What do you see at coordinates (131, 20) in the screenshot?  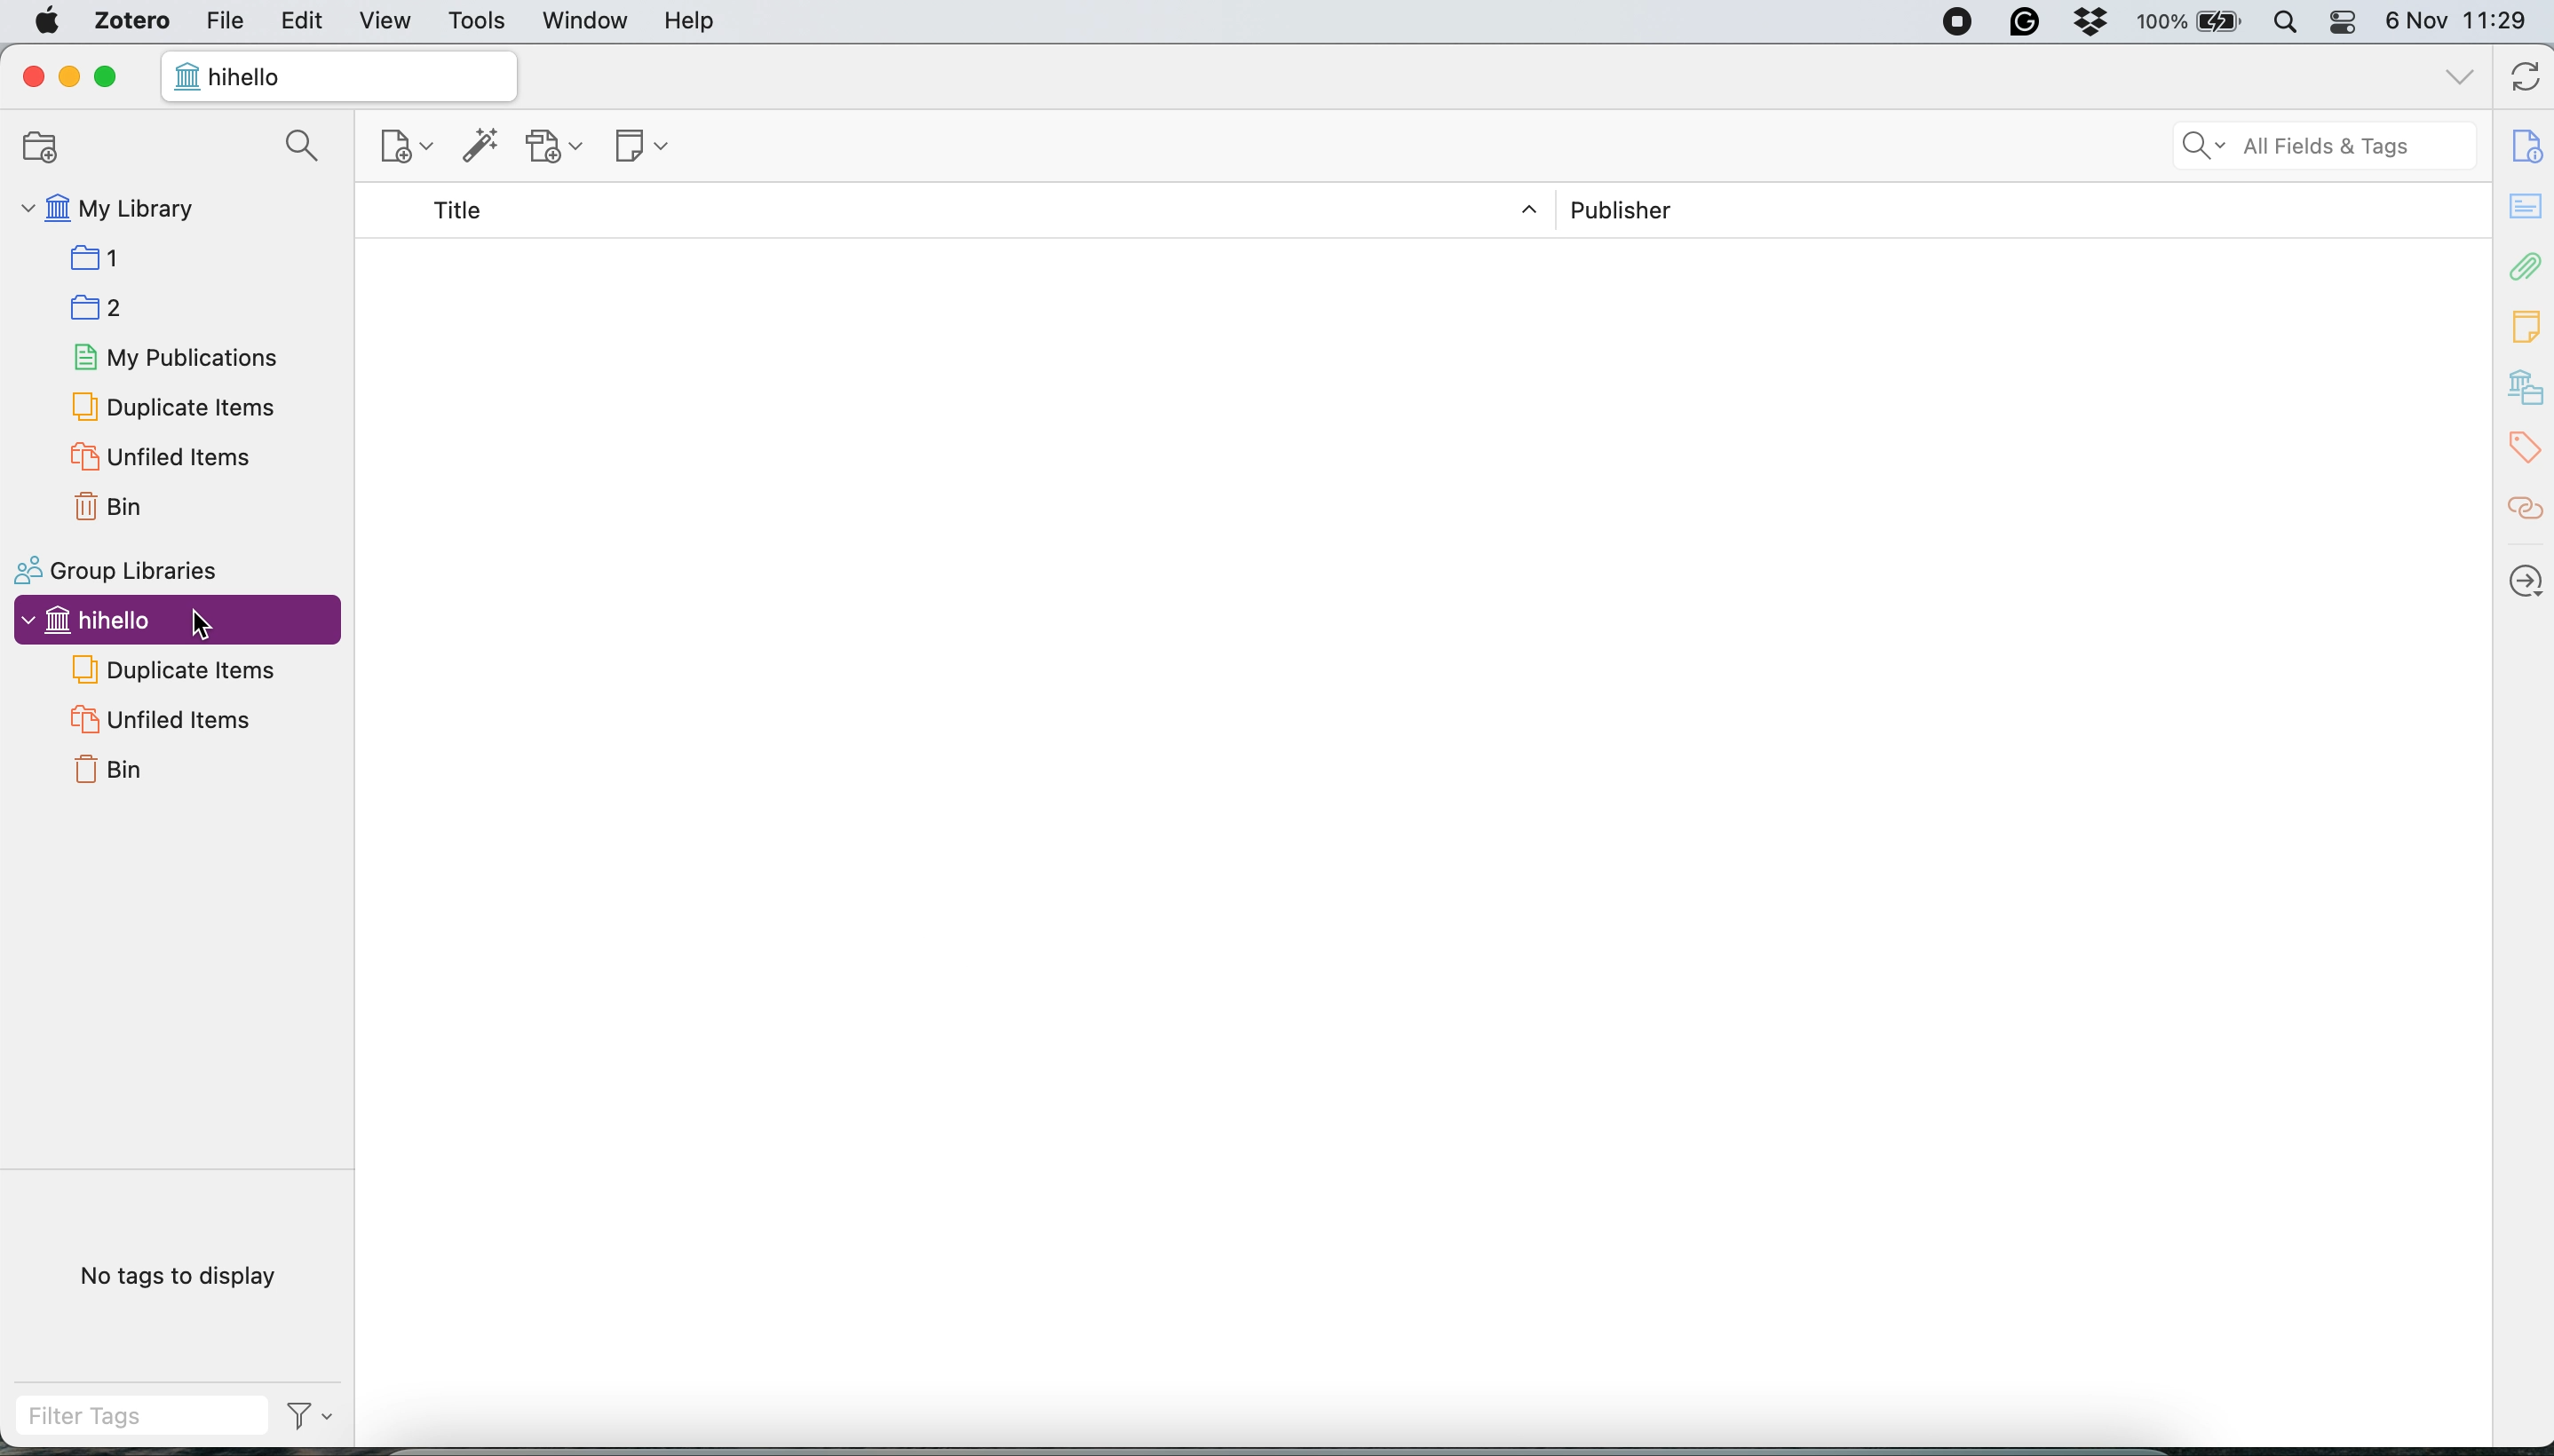 I see `zotero` at bounding box center [131, 20].